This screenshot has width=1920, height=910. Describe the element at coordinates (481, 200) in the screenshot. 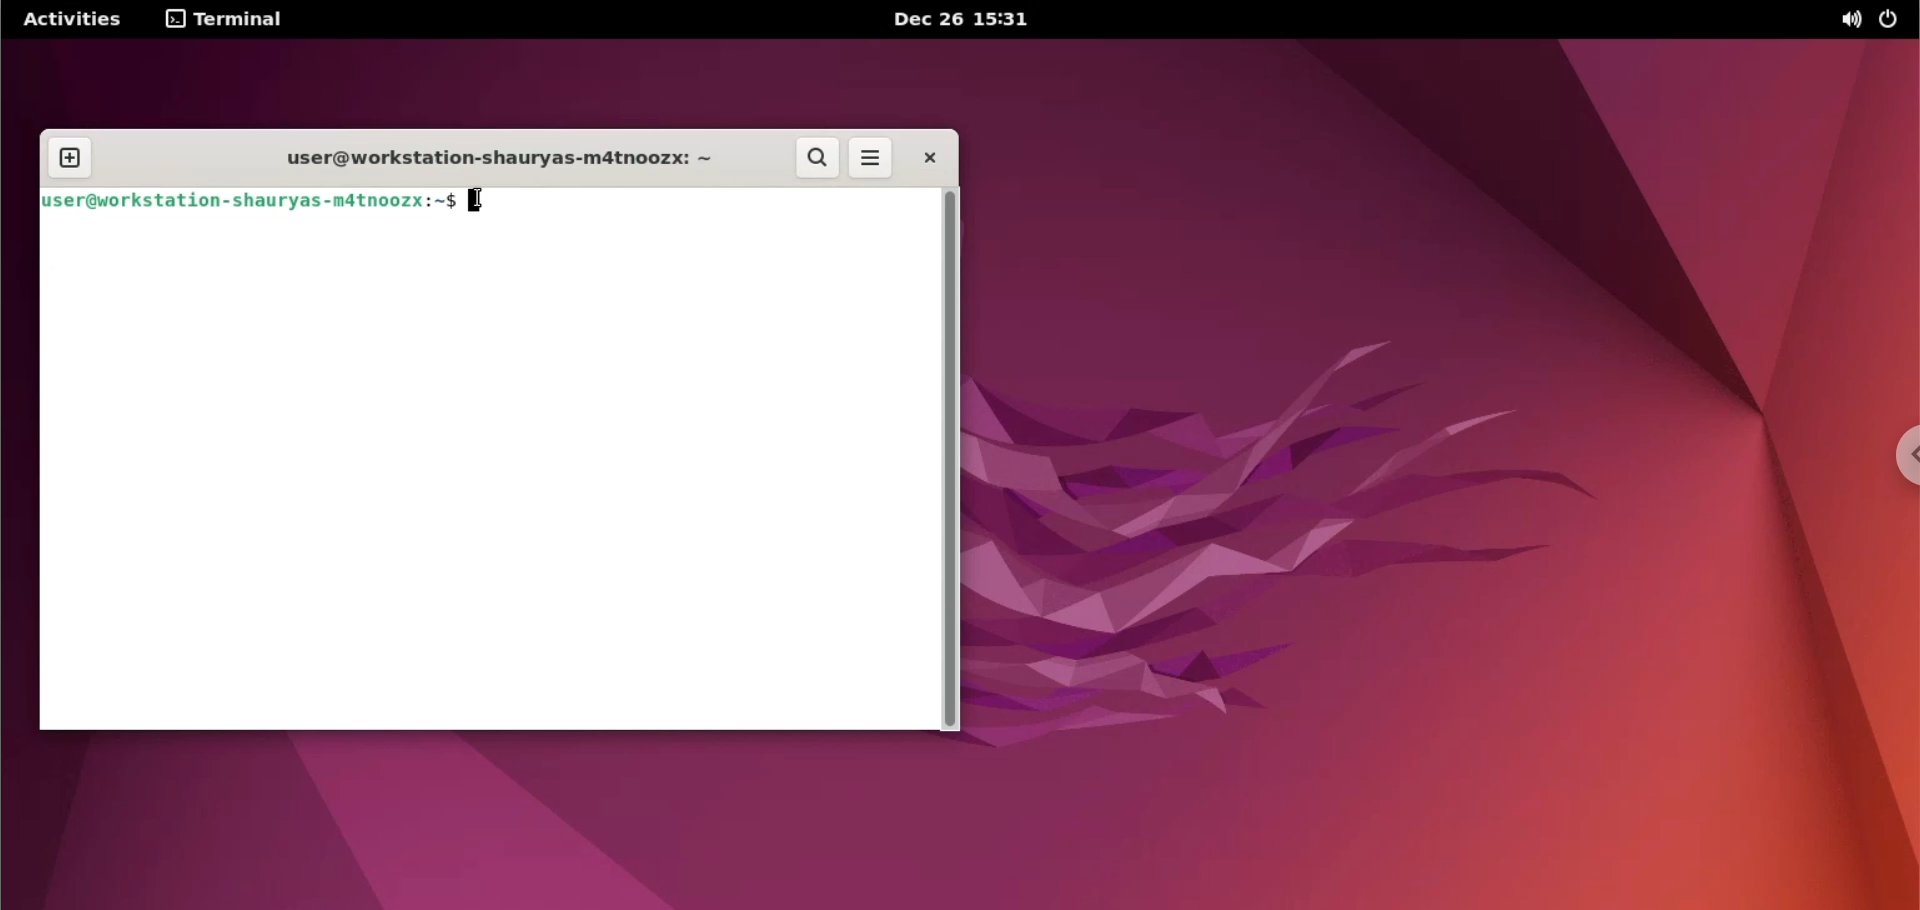

I see `cursor` at that location.